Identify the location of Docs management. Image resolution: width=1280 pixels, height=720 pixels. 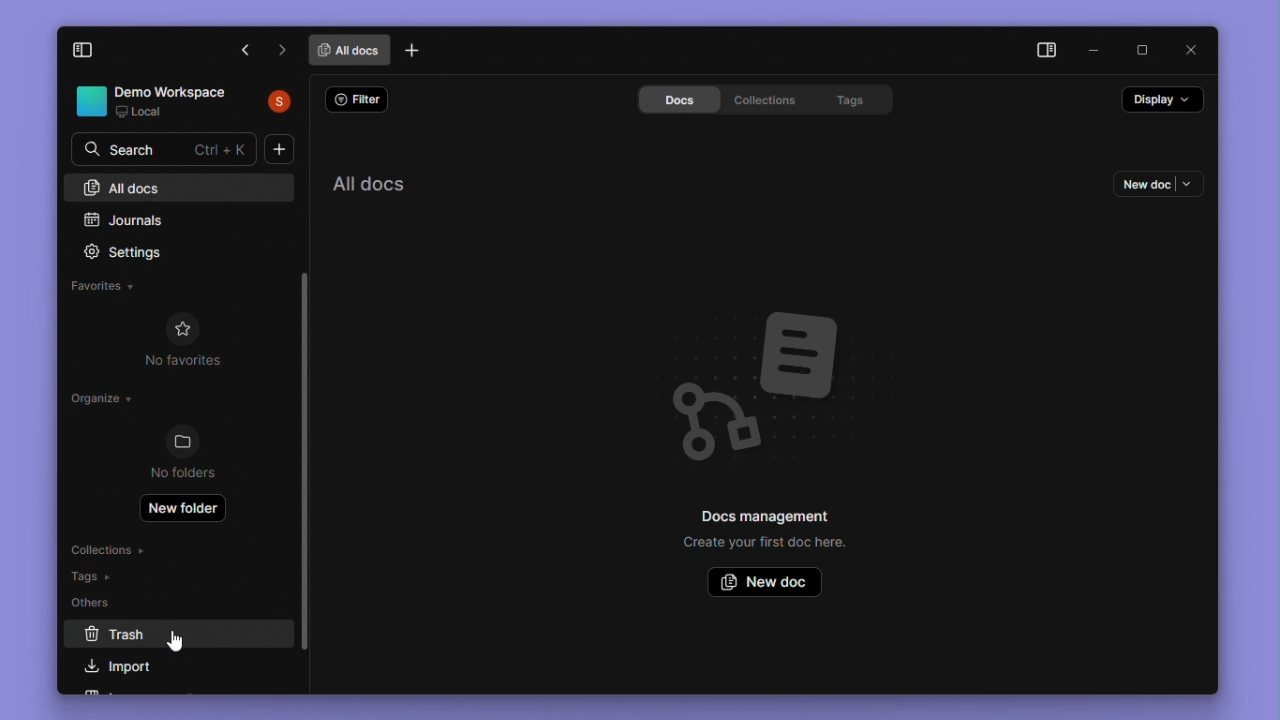
(775, 526).